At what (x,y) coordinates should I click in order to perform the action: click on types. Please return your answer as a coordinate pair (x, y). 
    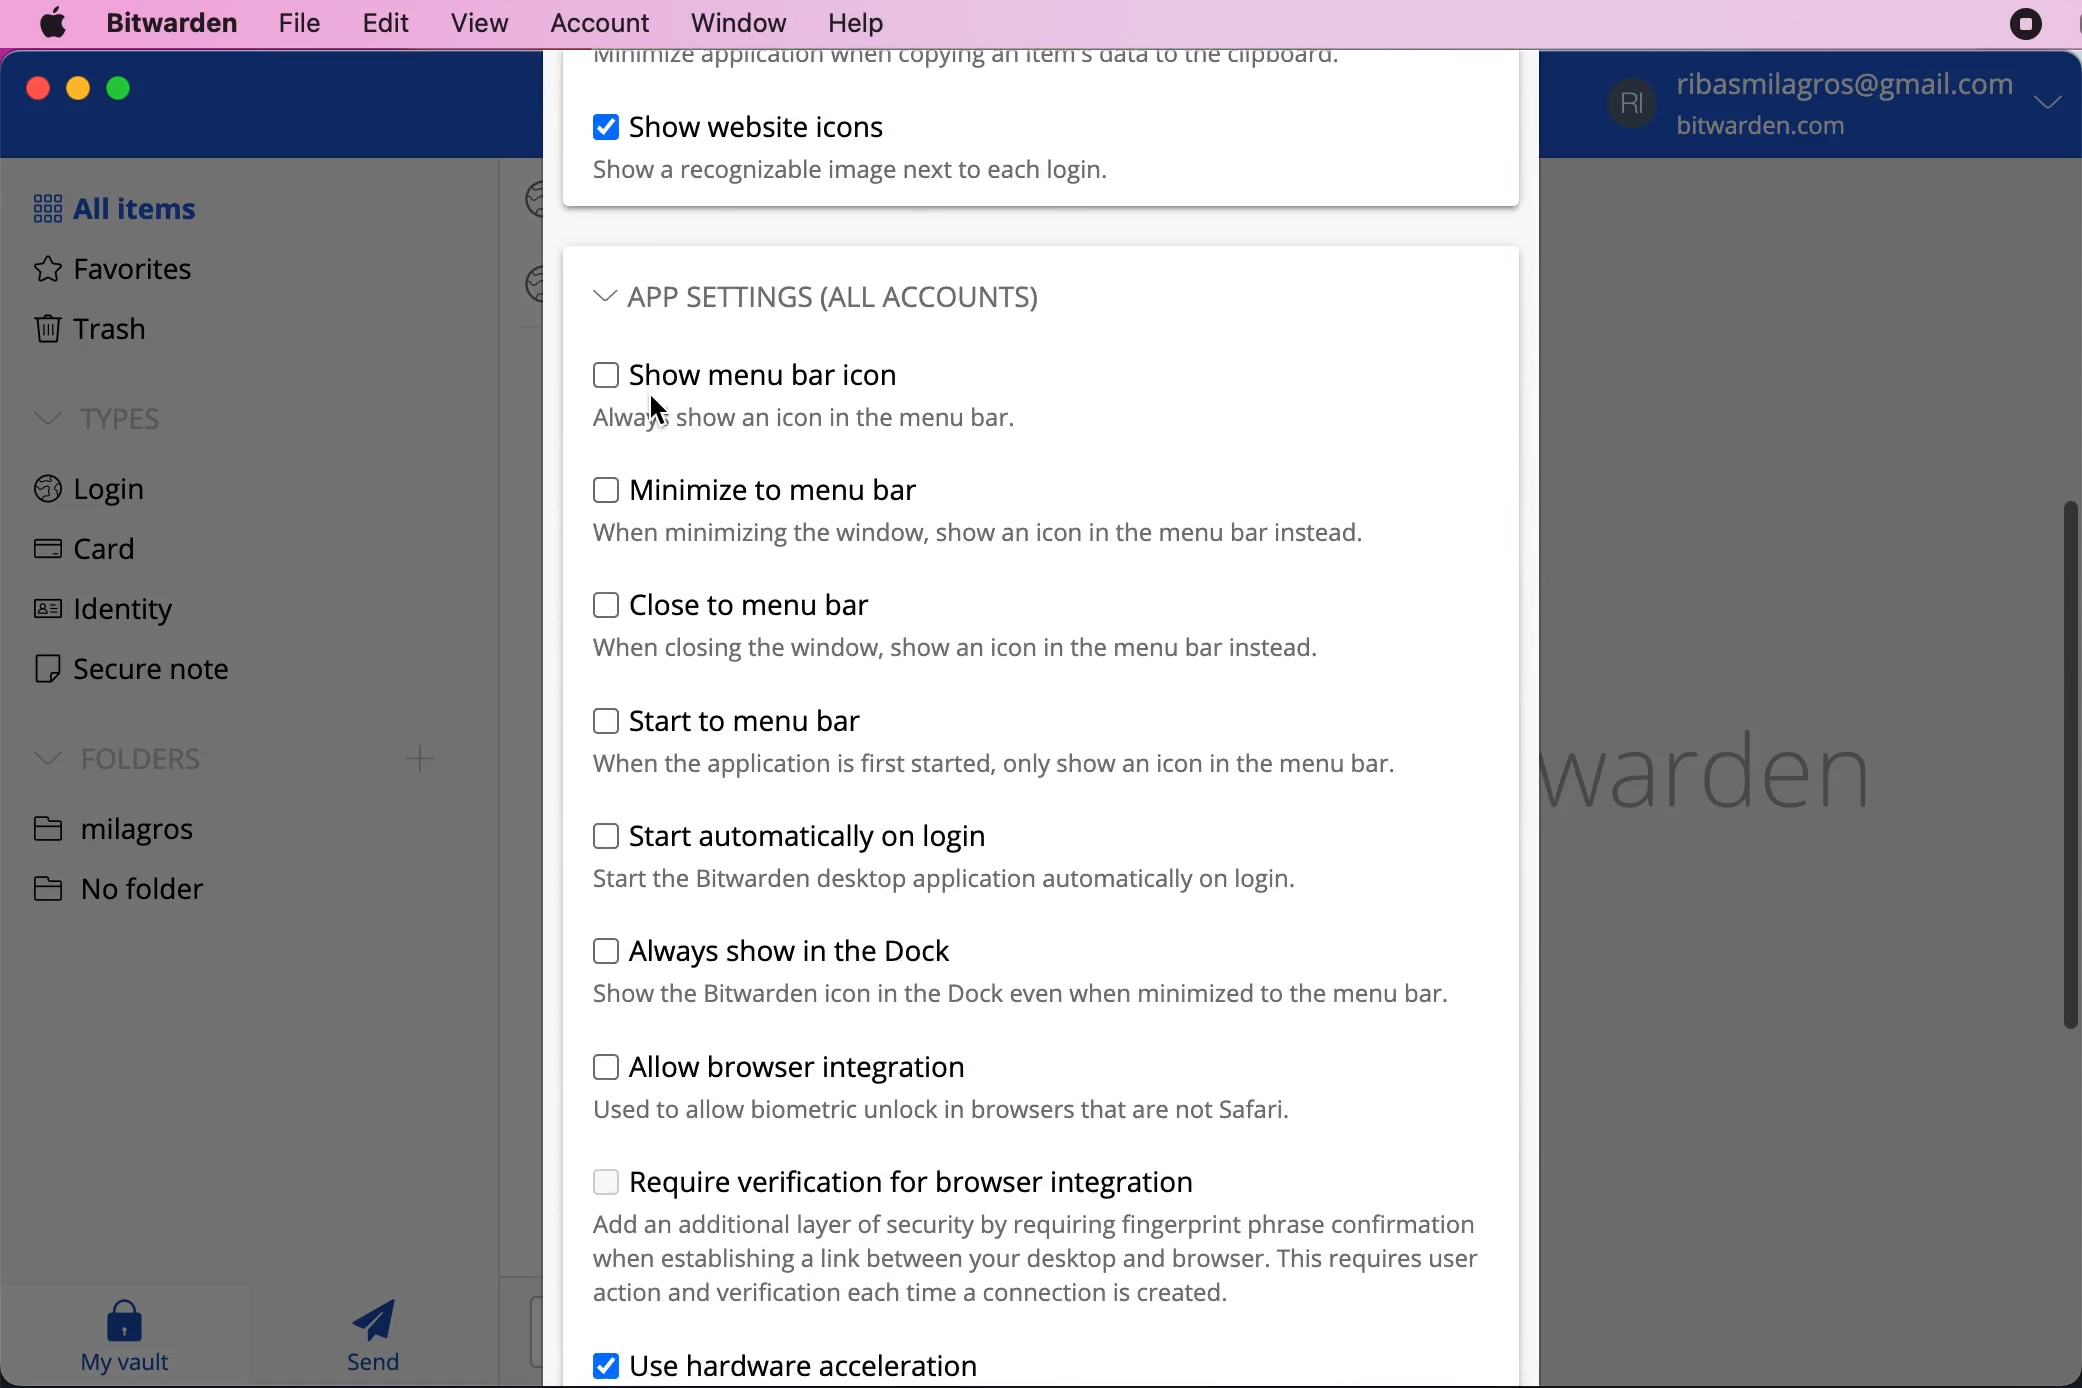
    Looking at the image, I should click on (98, 417).